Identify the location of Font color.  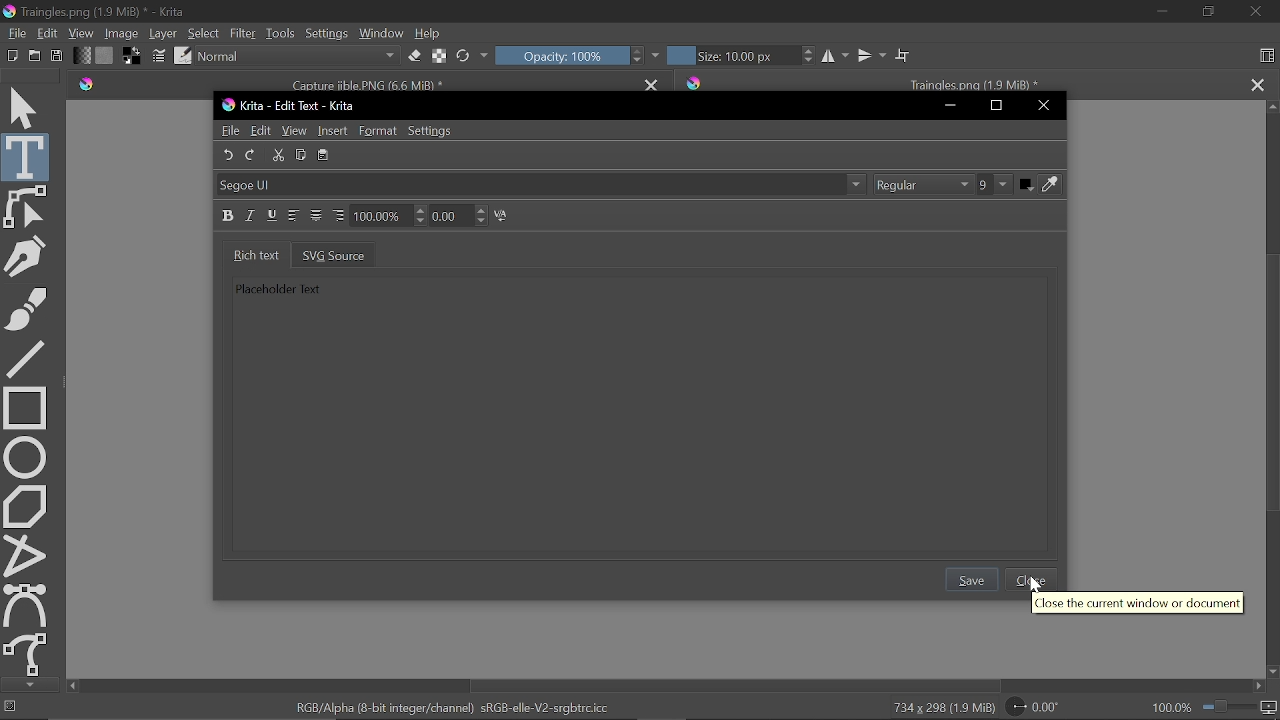
(1042, 185).